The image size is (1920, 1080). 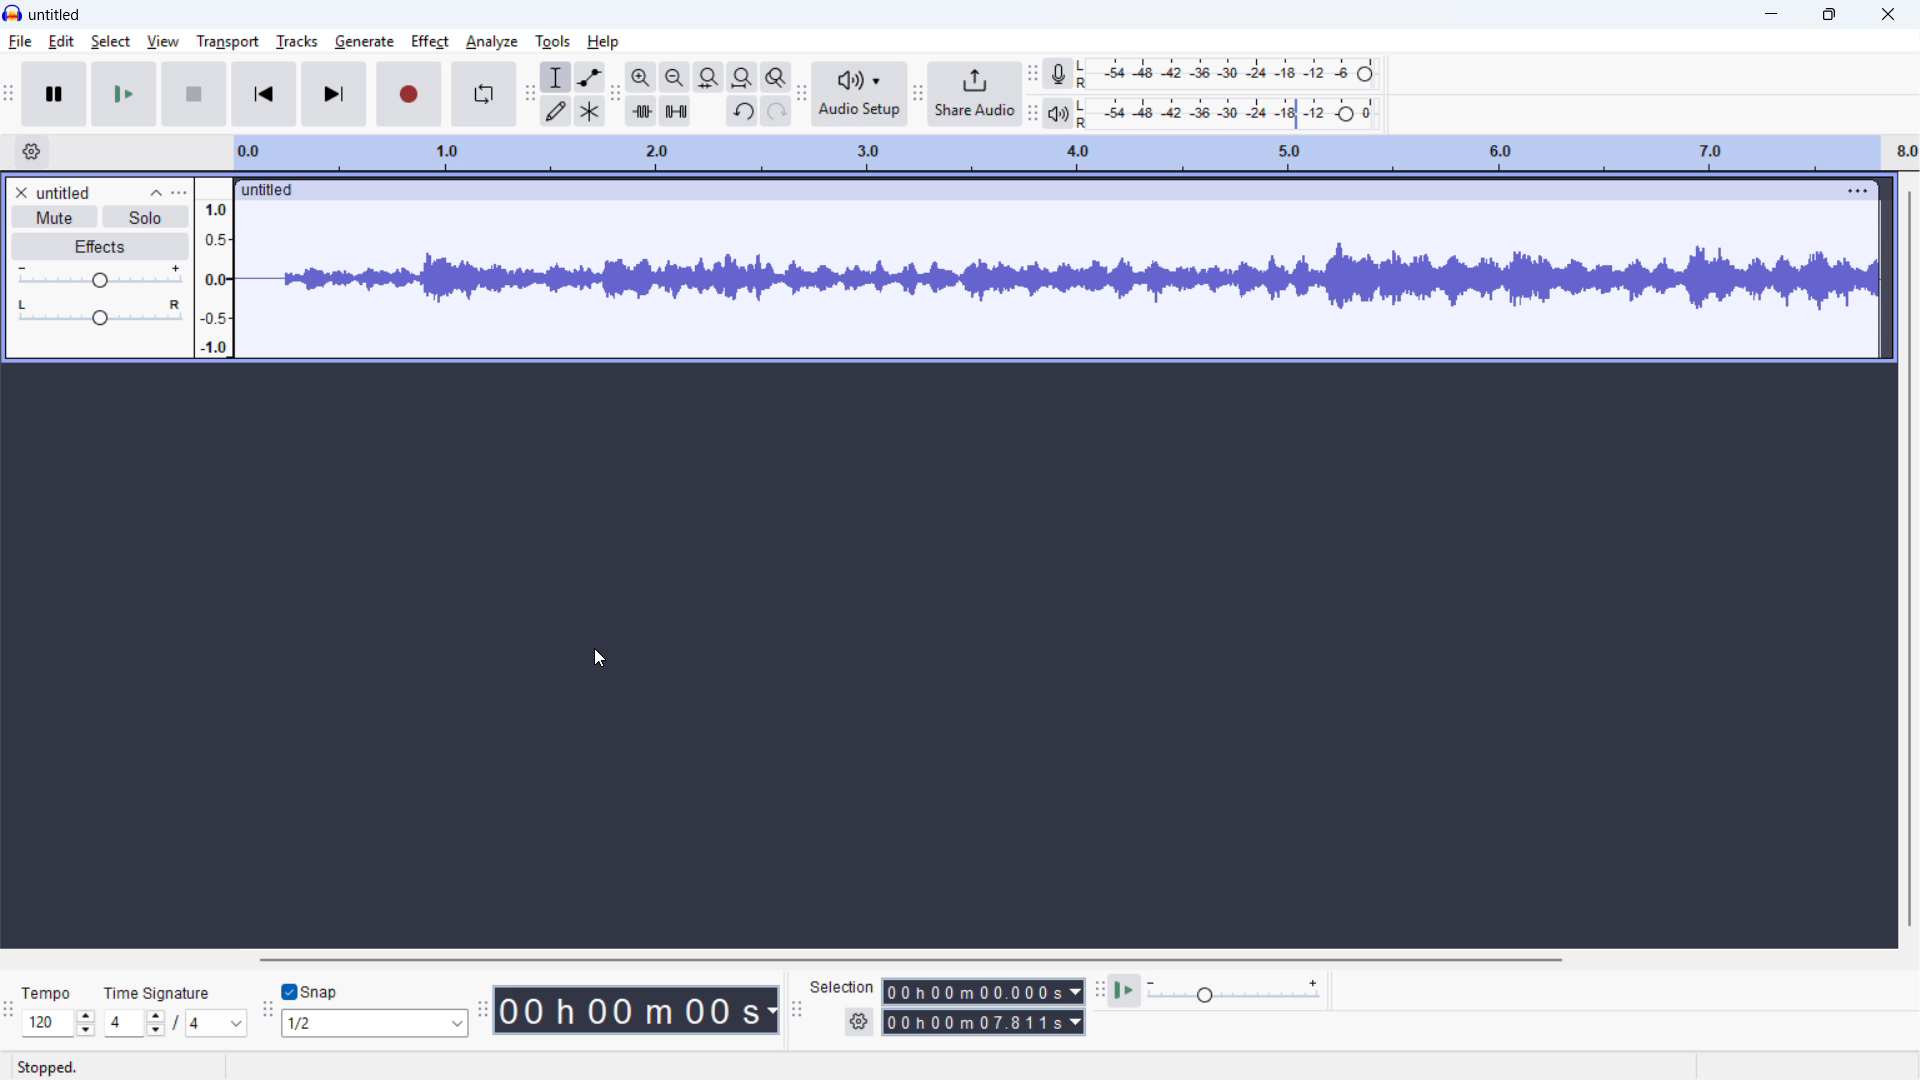 I want to click on zoom out, so click(x=674, y=78).